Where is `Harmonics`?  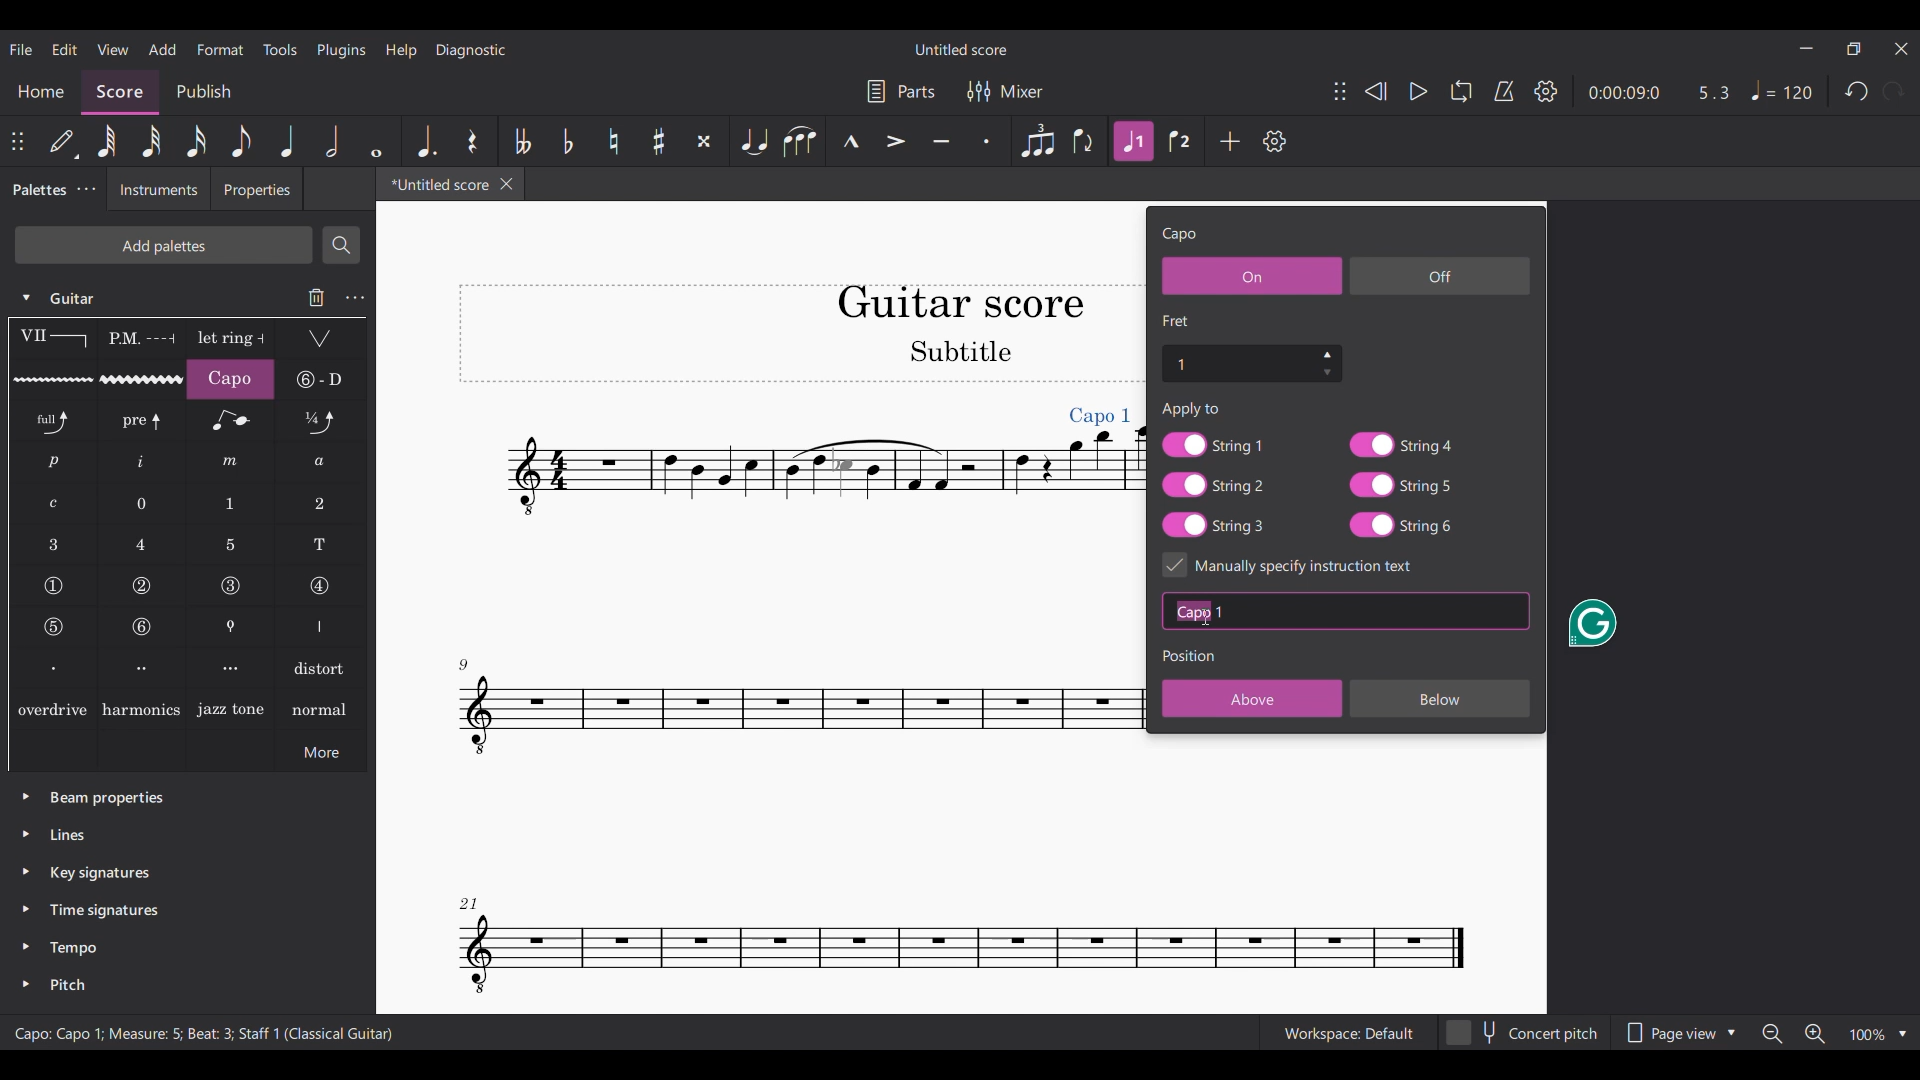
Harmonics is located at coordinates (141, 708).